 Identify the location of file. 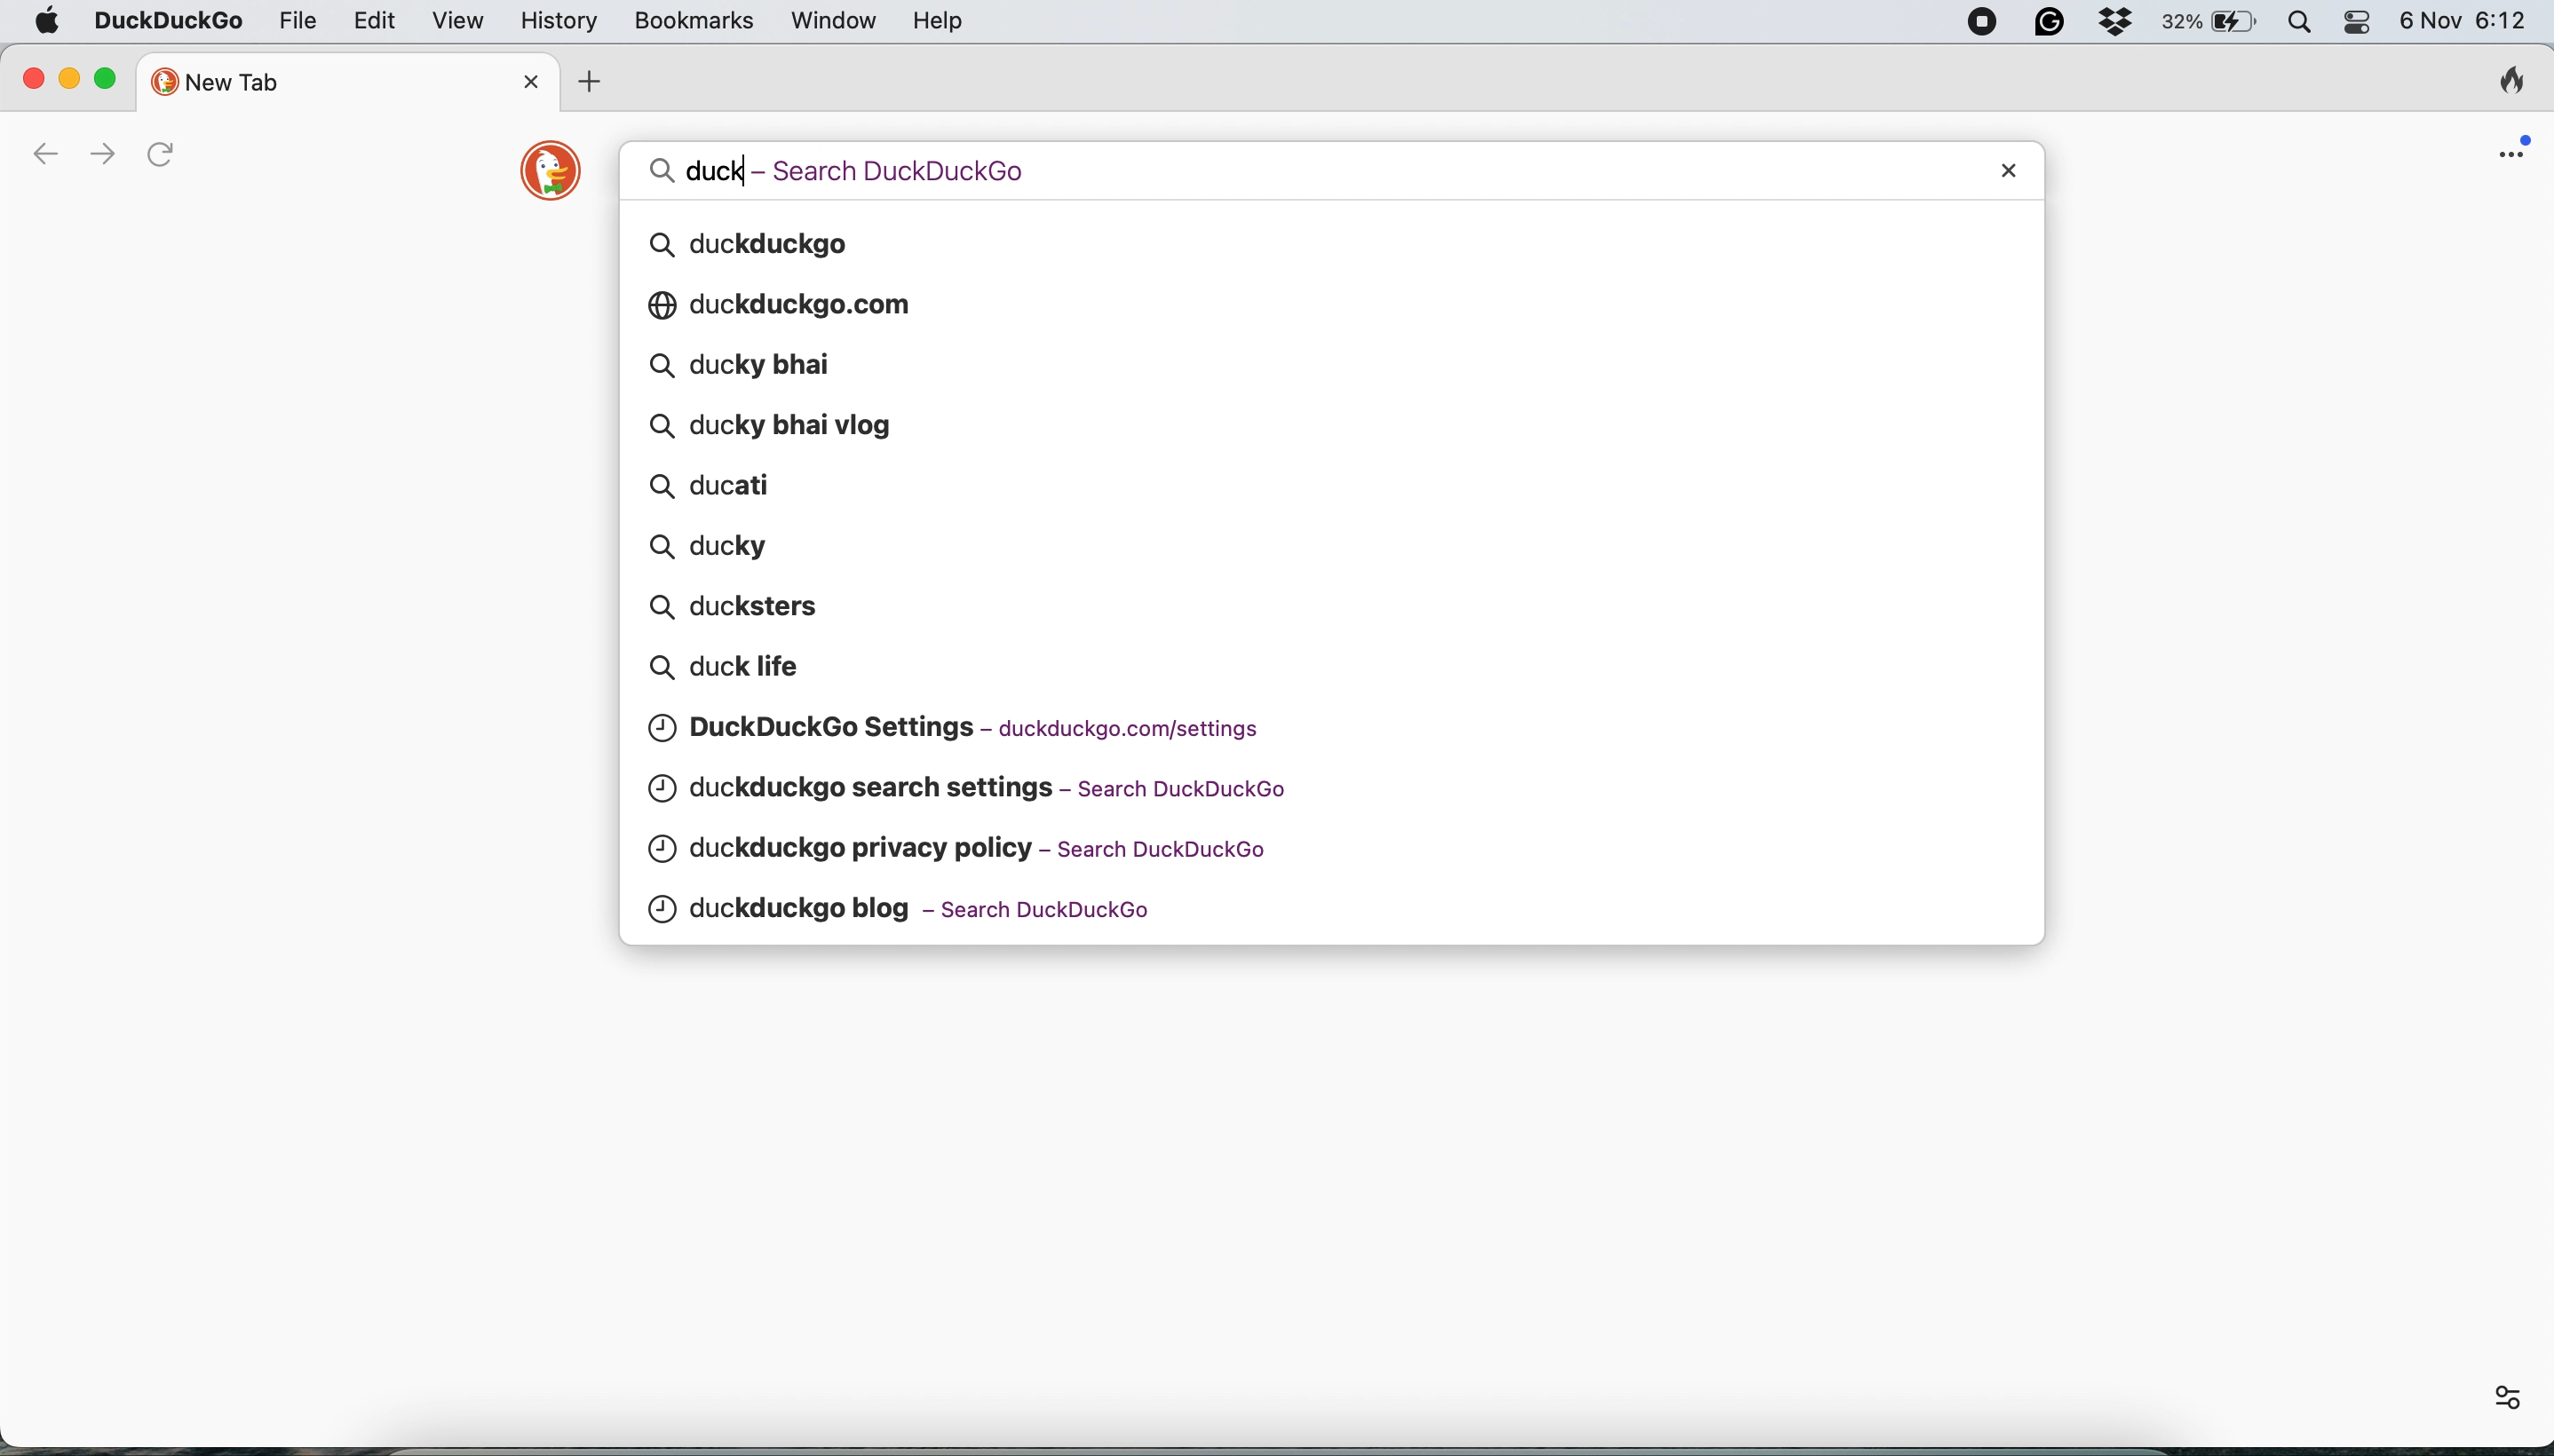
(299, 19).